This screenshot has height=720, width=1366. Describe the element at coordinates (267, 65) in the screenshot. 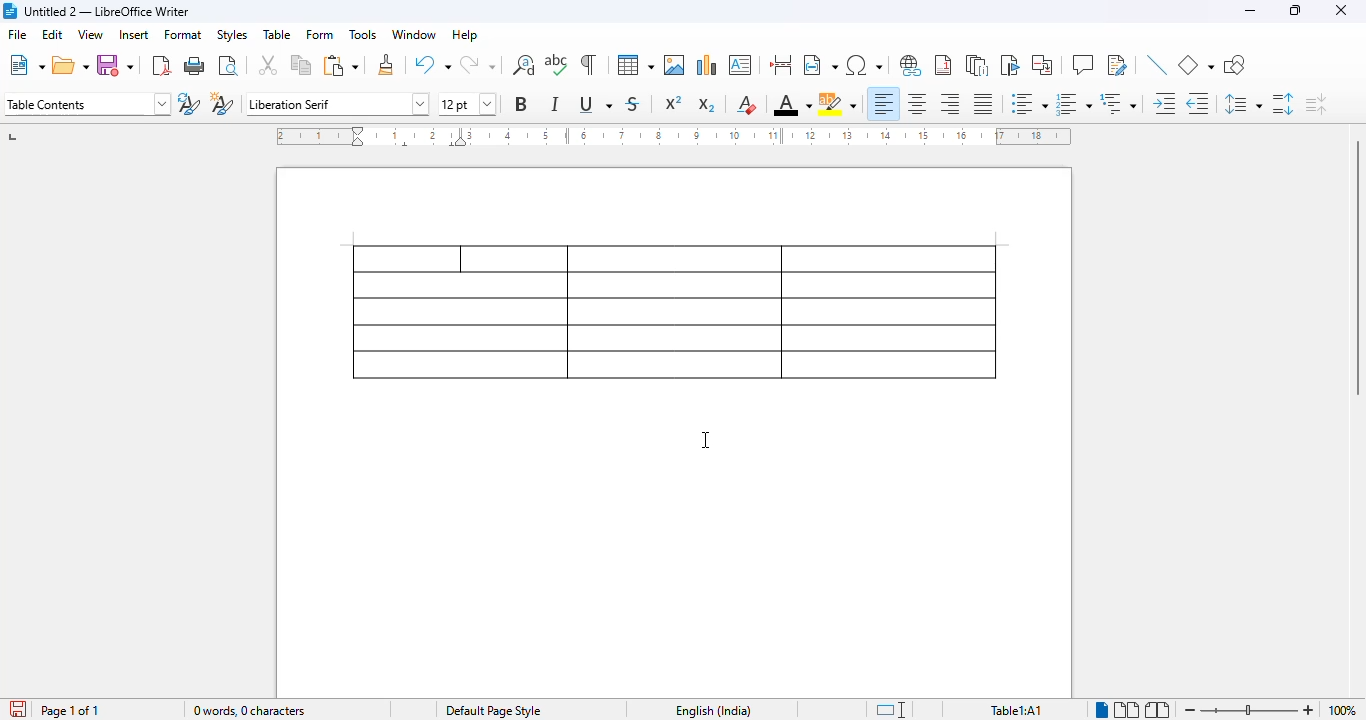

I see `cut` at that location.